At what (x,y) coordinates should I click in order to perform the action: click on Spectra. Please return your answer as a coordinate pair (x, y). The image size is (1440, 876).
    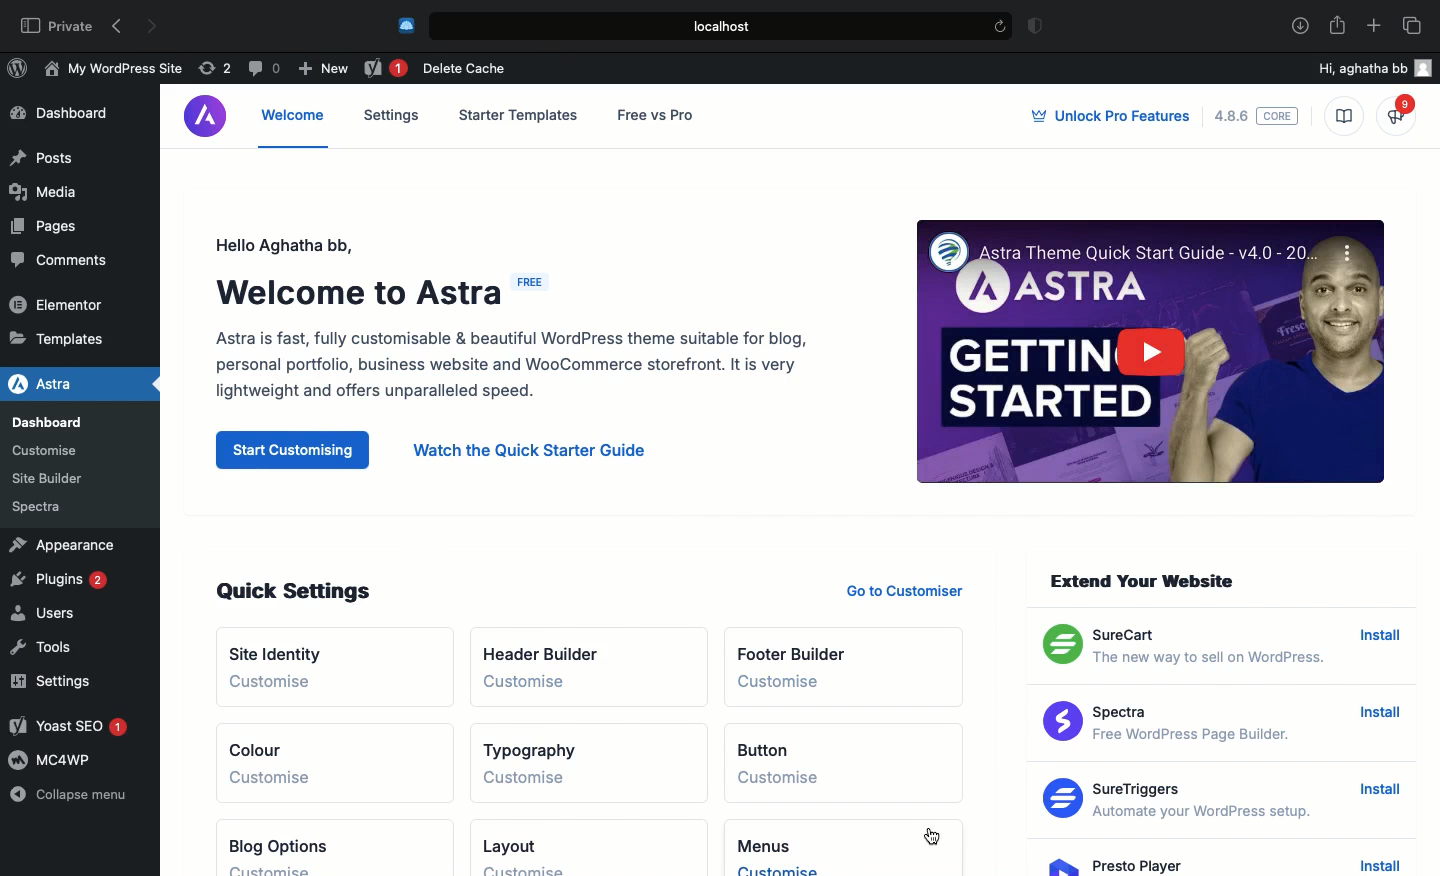
    Looking at the image, I should click on (61, 510).